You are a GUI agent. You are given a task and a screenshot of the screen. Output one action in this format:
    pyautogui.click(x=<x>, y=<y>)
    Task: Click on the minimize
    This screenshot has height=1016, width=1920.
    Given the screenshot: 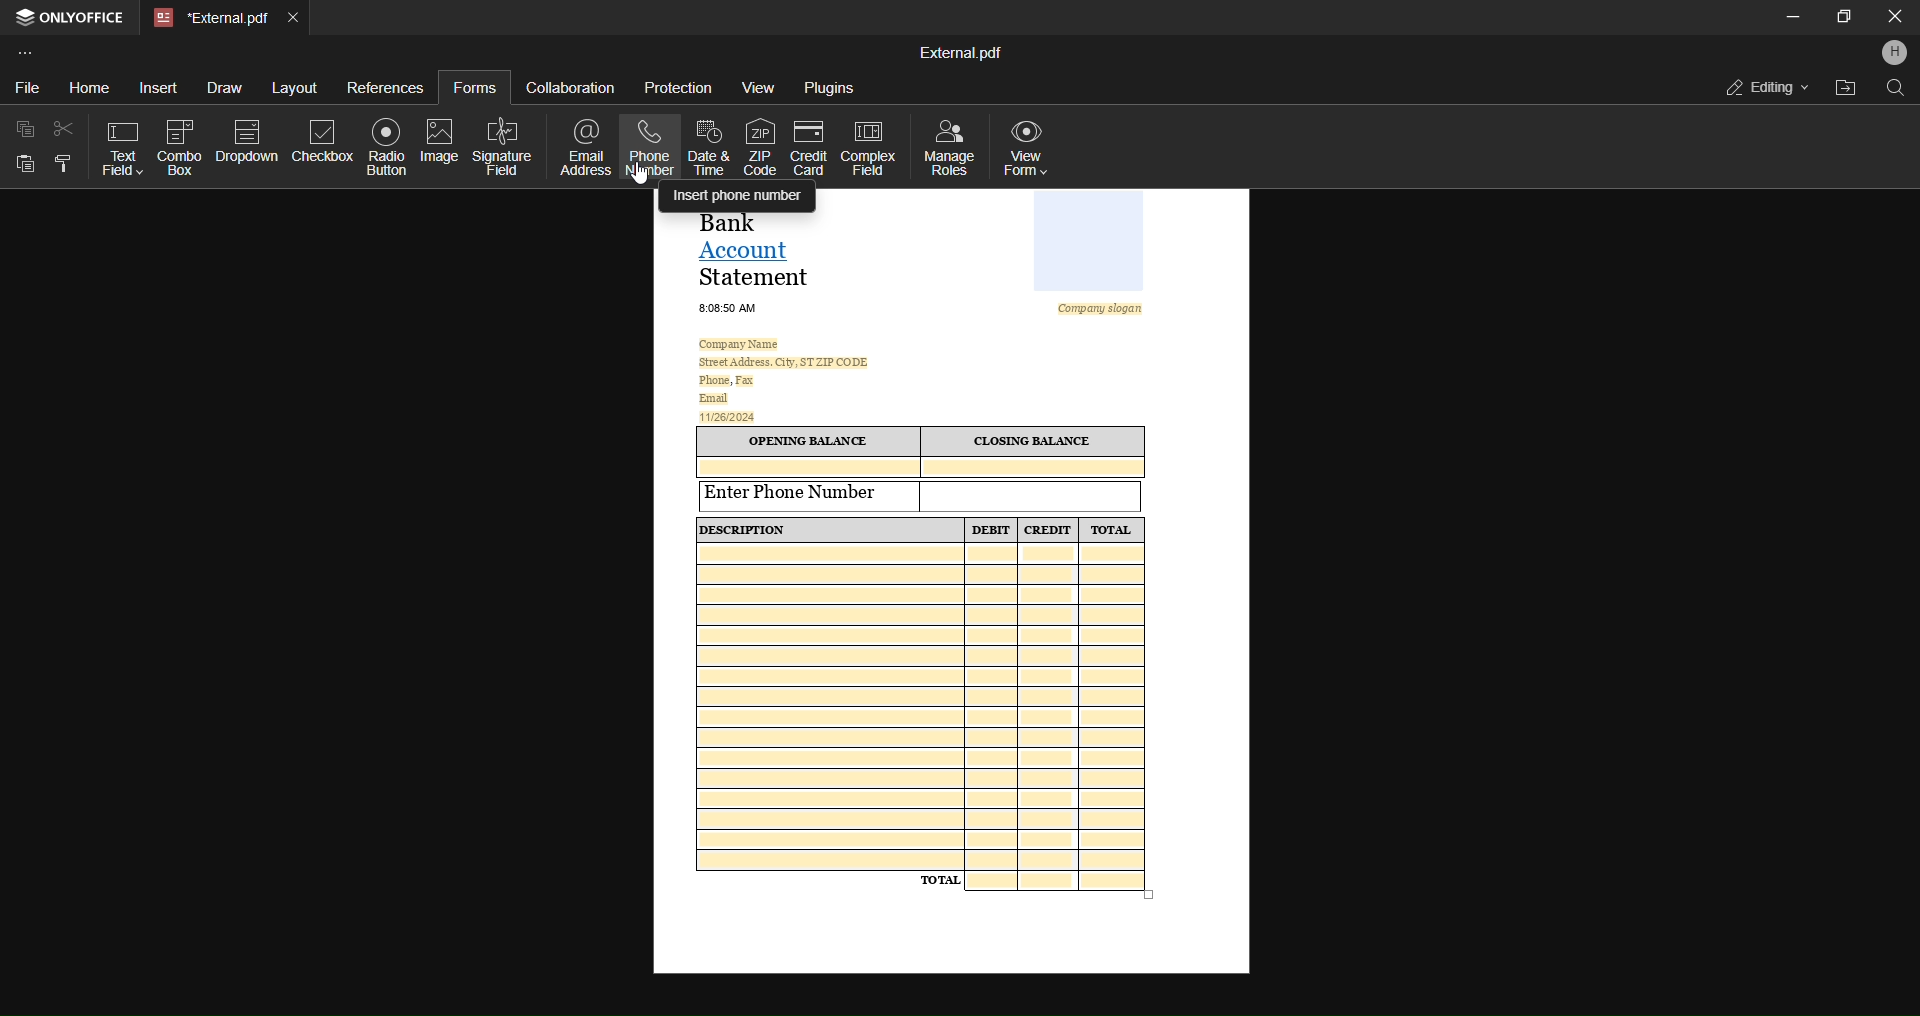 What is the action you would take?
    pyautogui.click(x=1792, y=15)
    